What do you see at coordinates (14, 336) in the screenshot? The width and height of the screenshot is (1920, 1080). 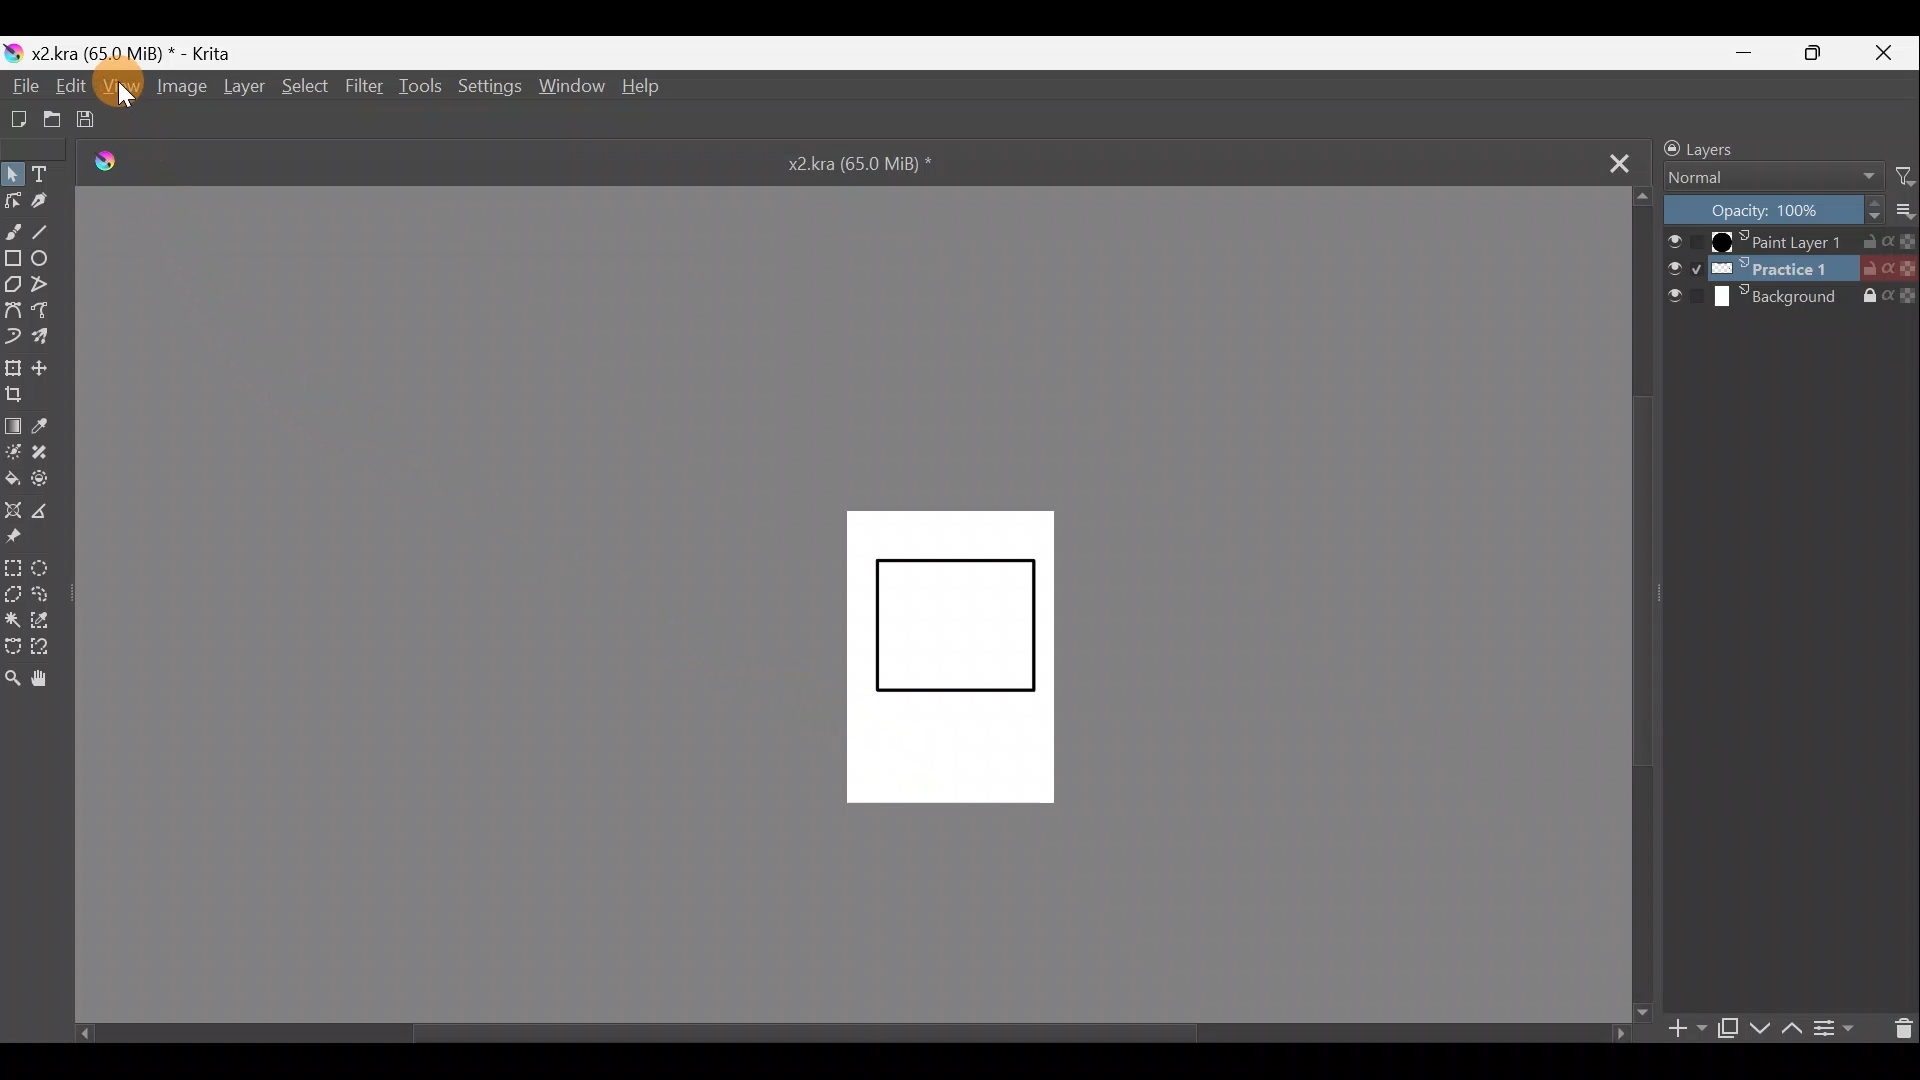 I see `Dynamic brush tool` at bounding box center [14, 336].